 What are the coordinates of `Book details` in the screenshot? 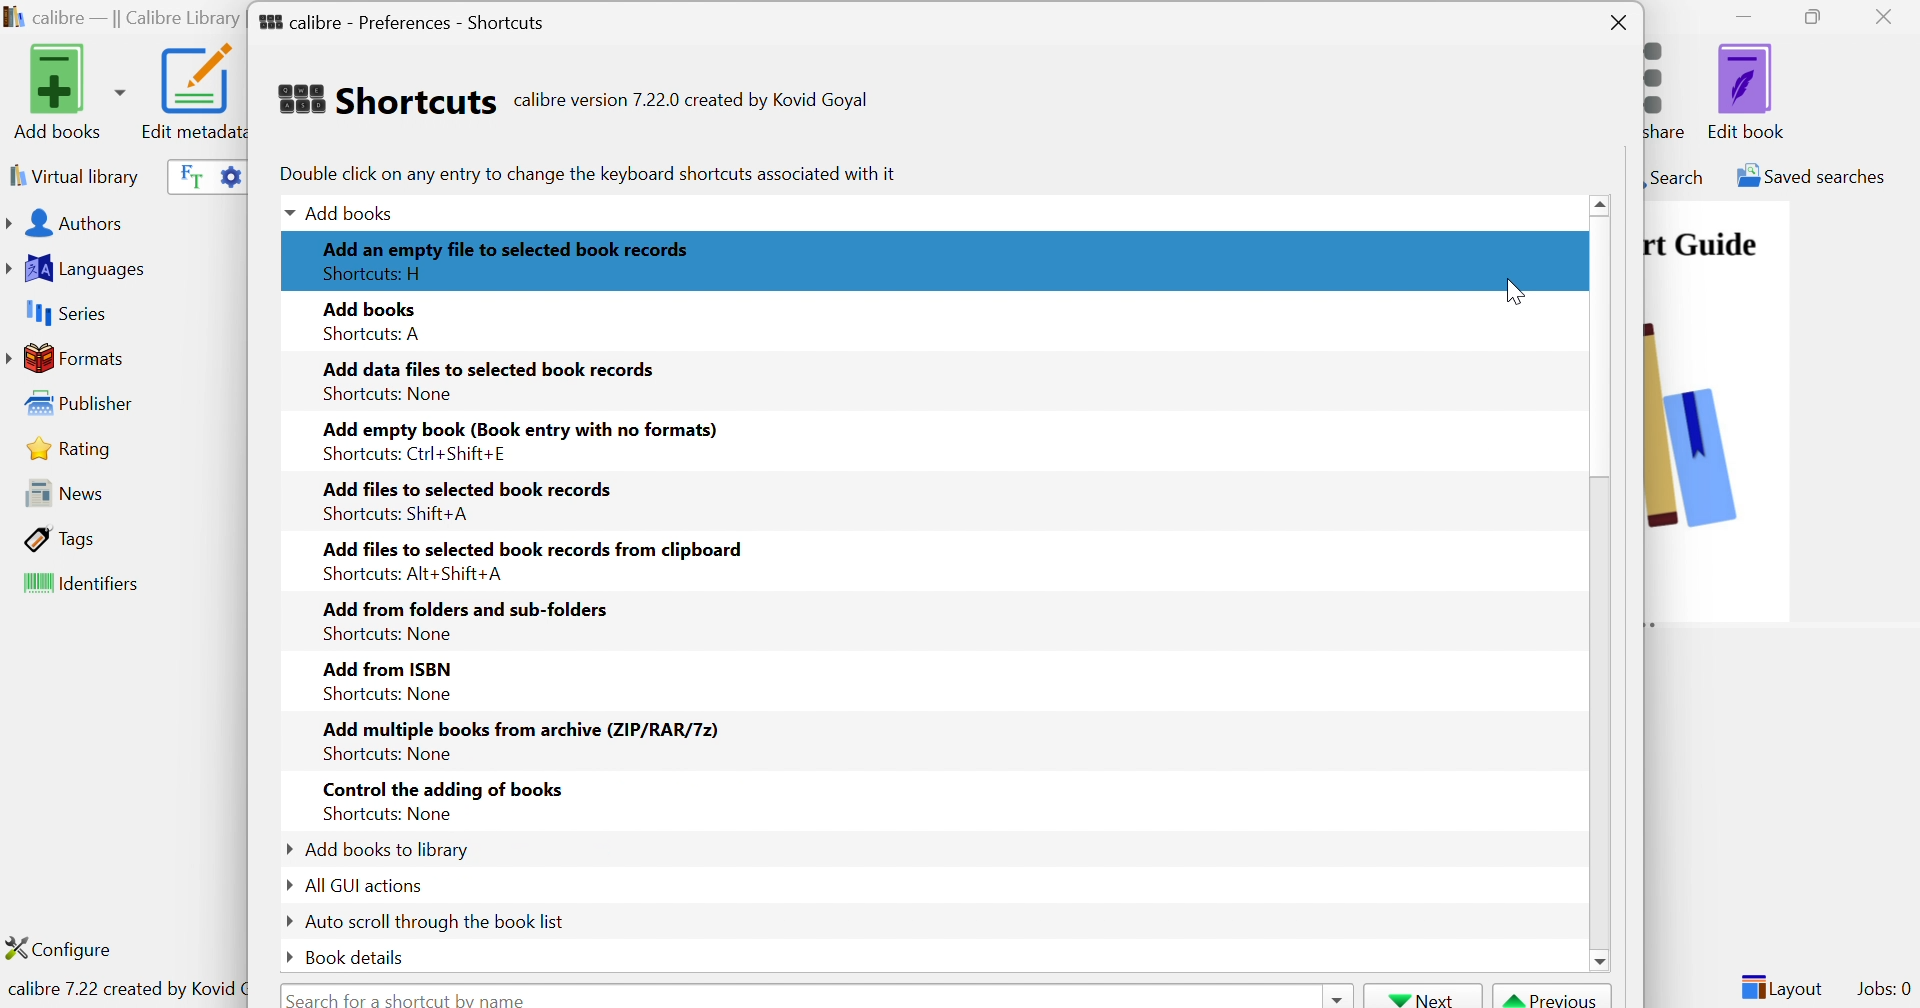 It's located at (355, 957).